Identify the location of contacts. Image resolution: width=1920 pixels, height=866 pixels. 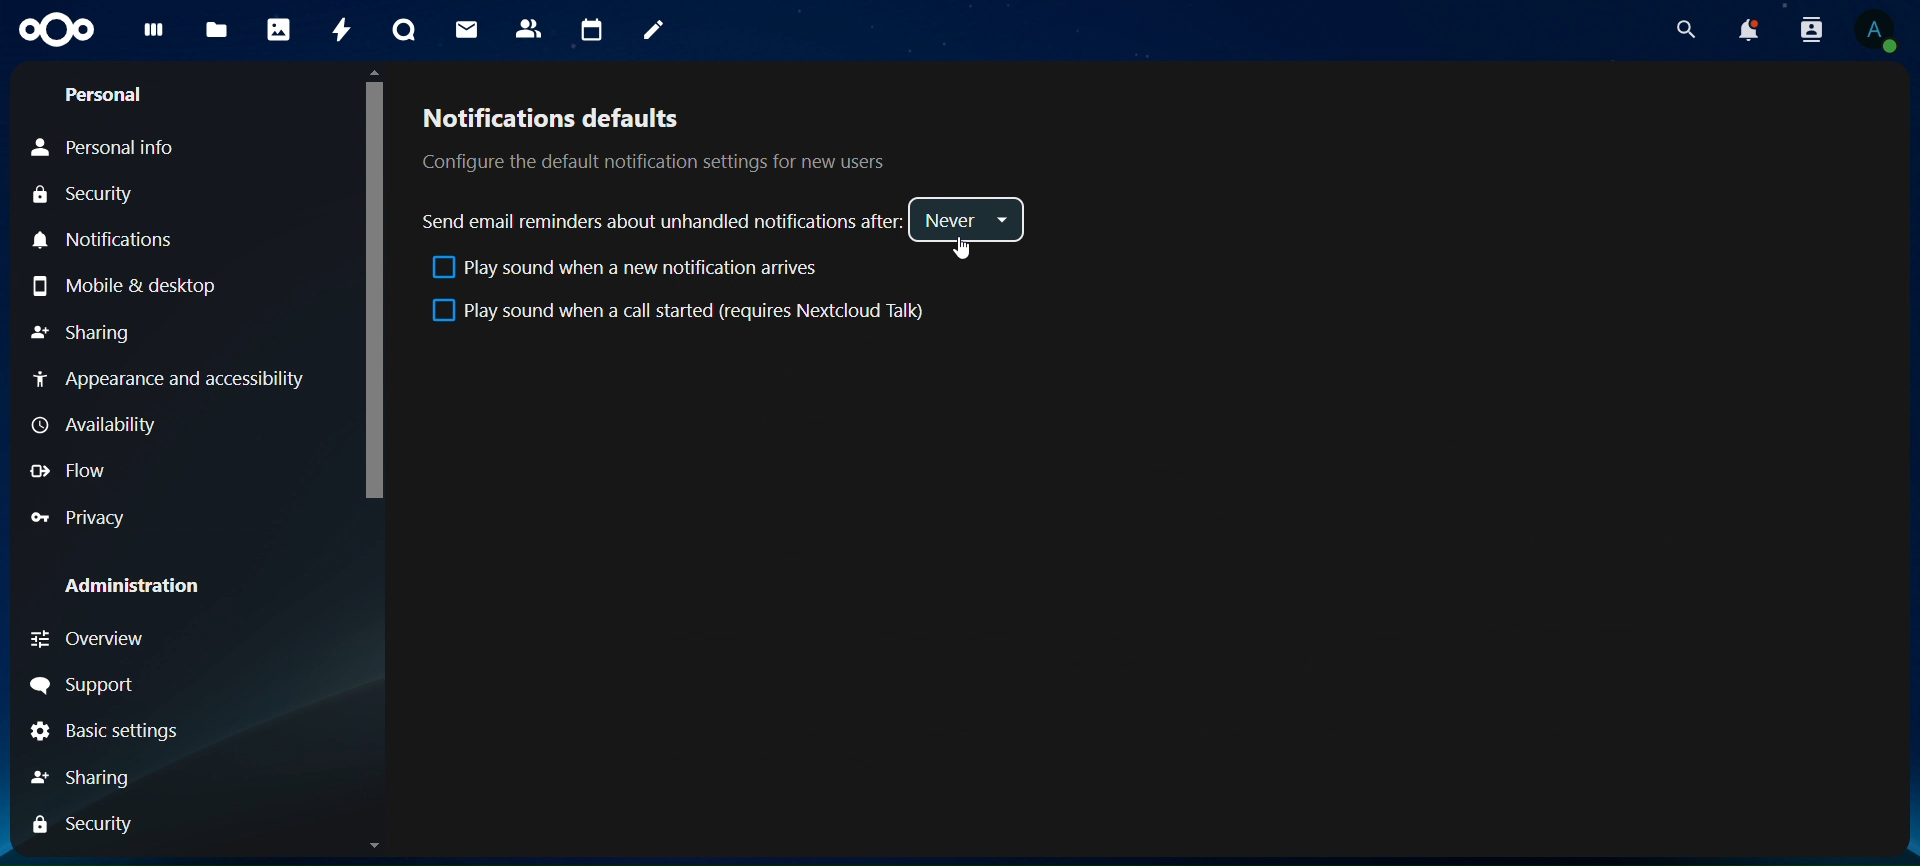
(529, 28).